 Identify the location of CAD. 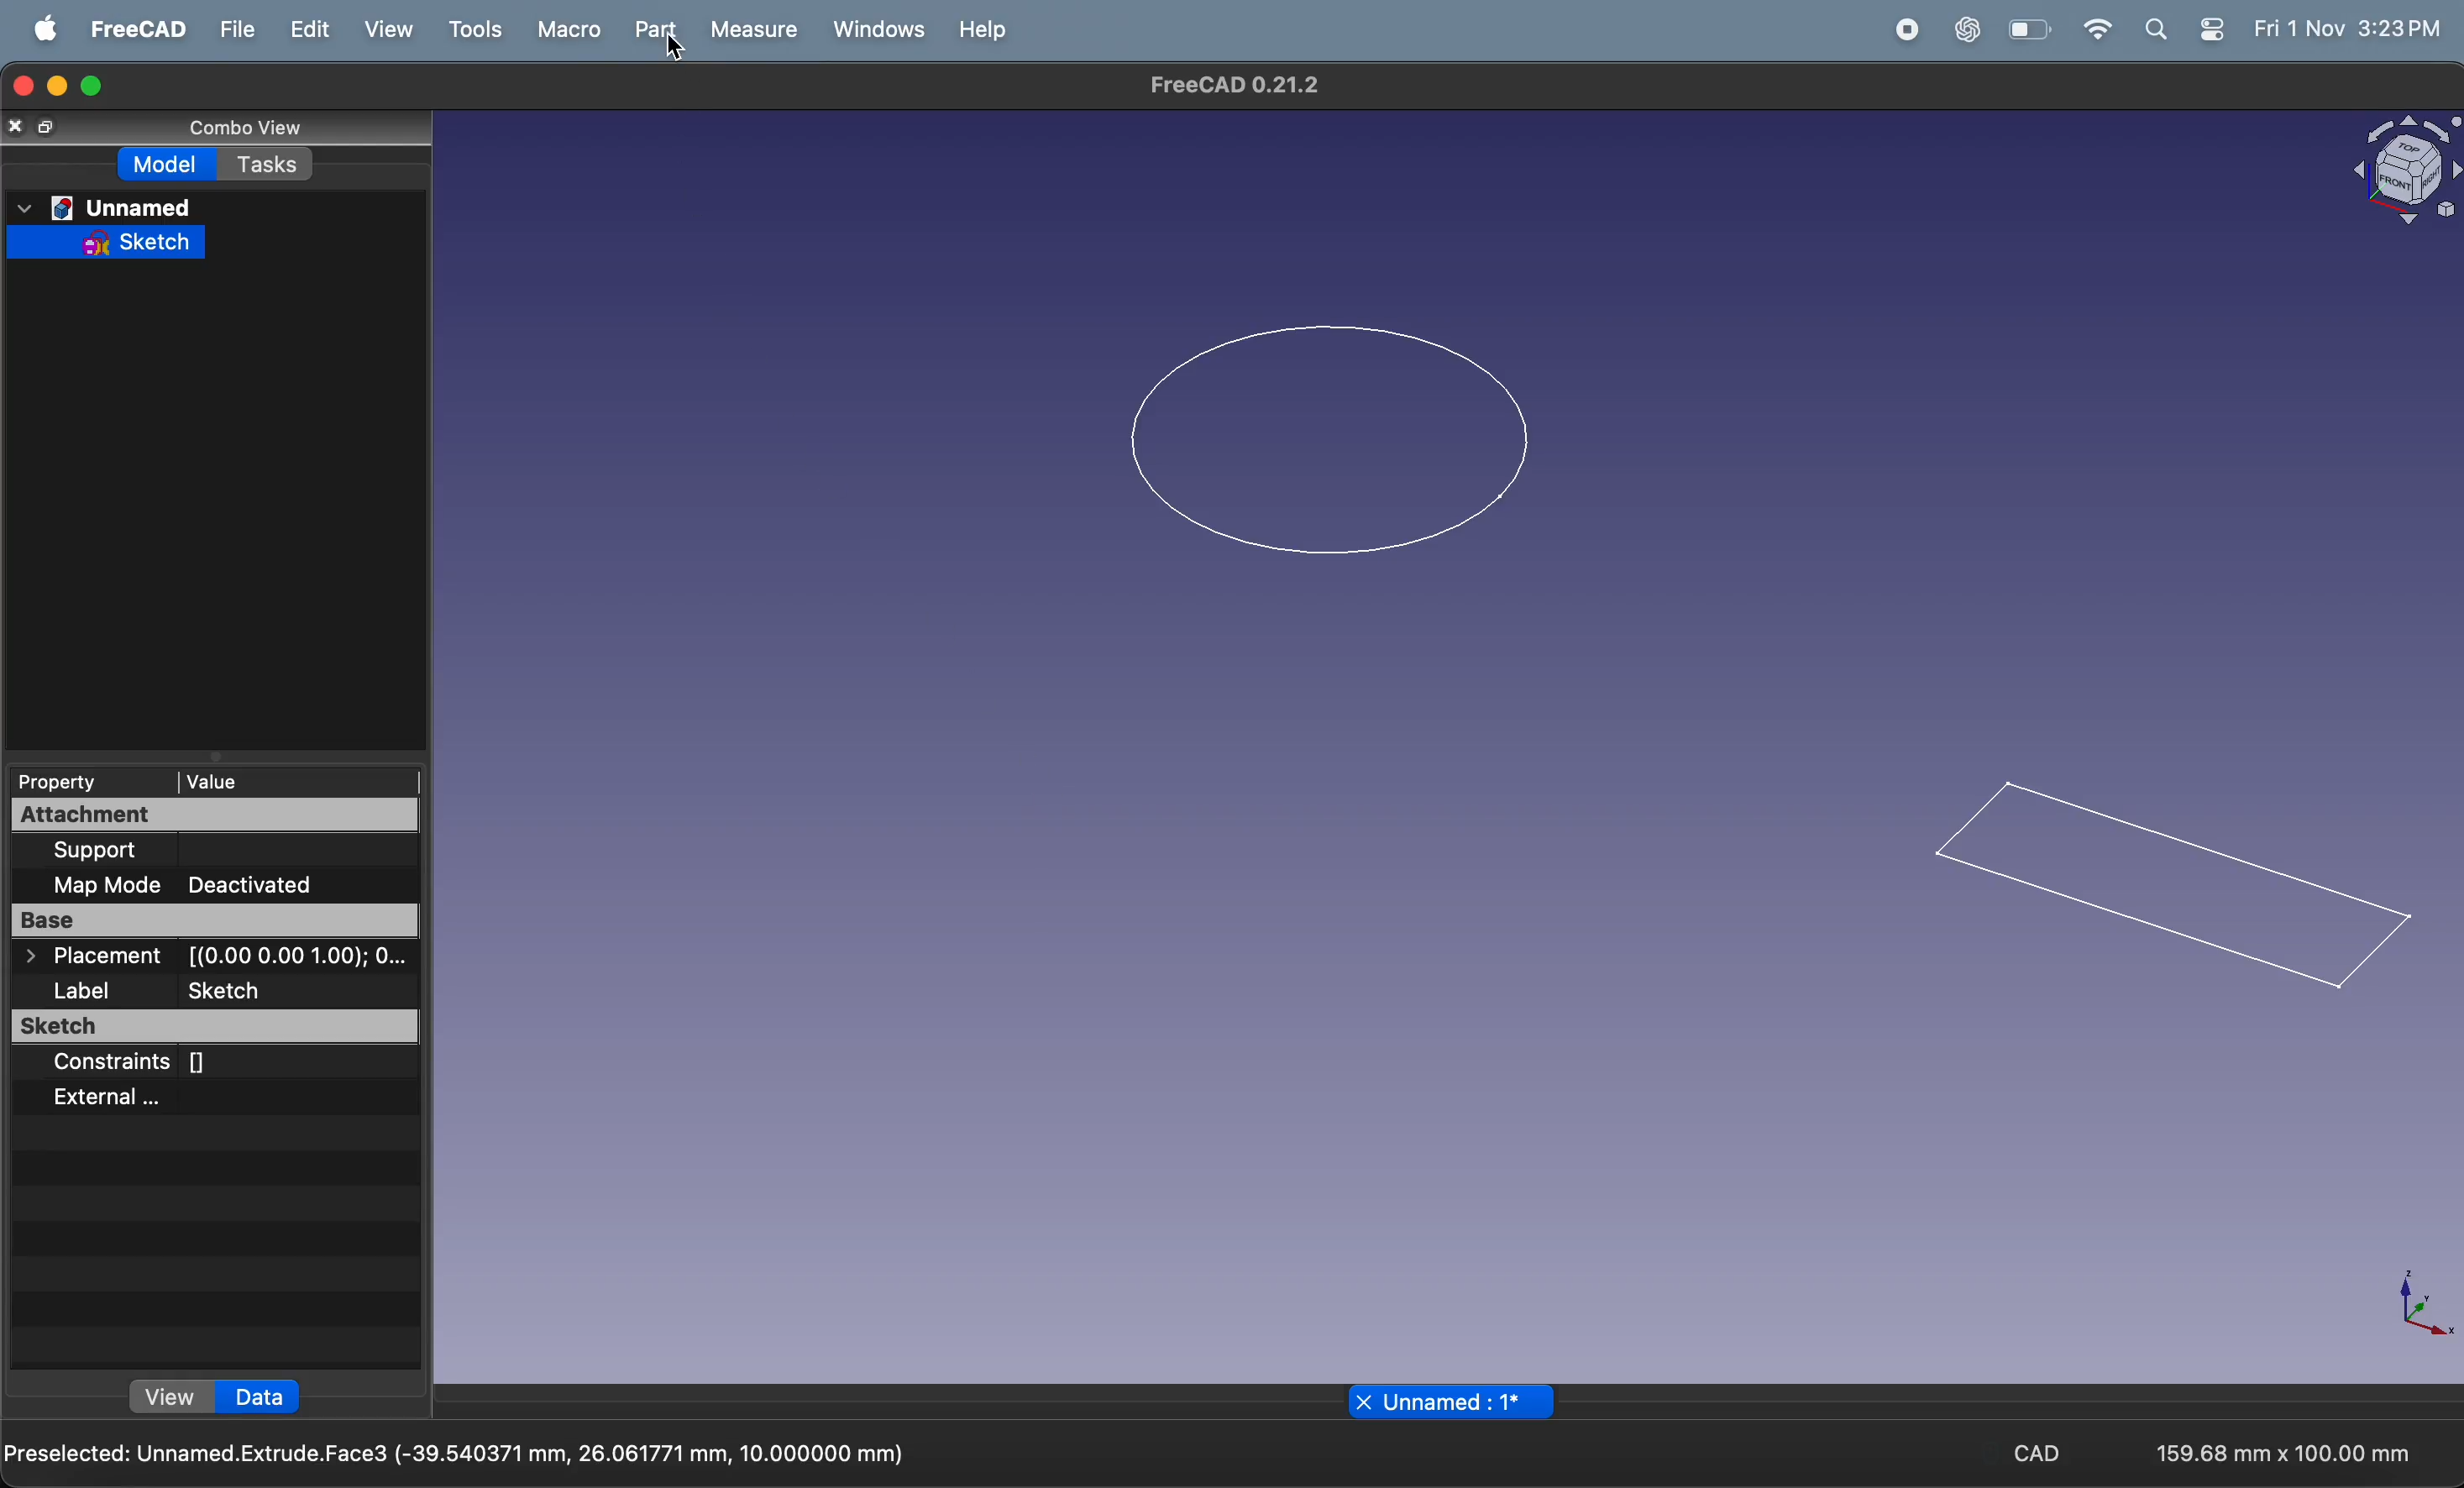
(2038, 1451).